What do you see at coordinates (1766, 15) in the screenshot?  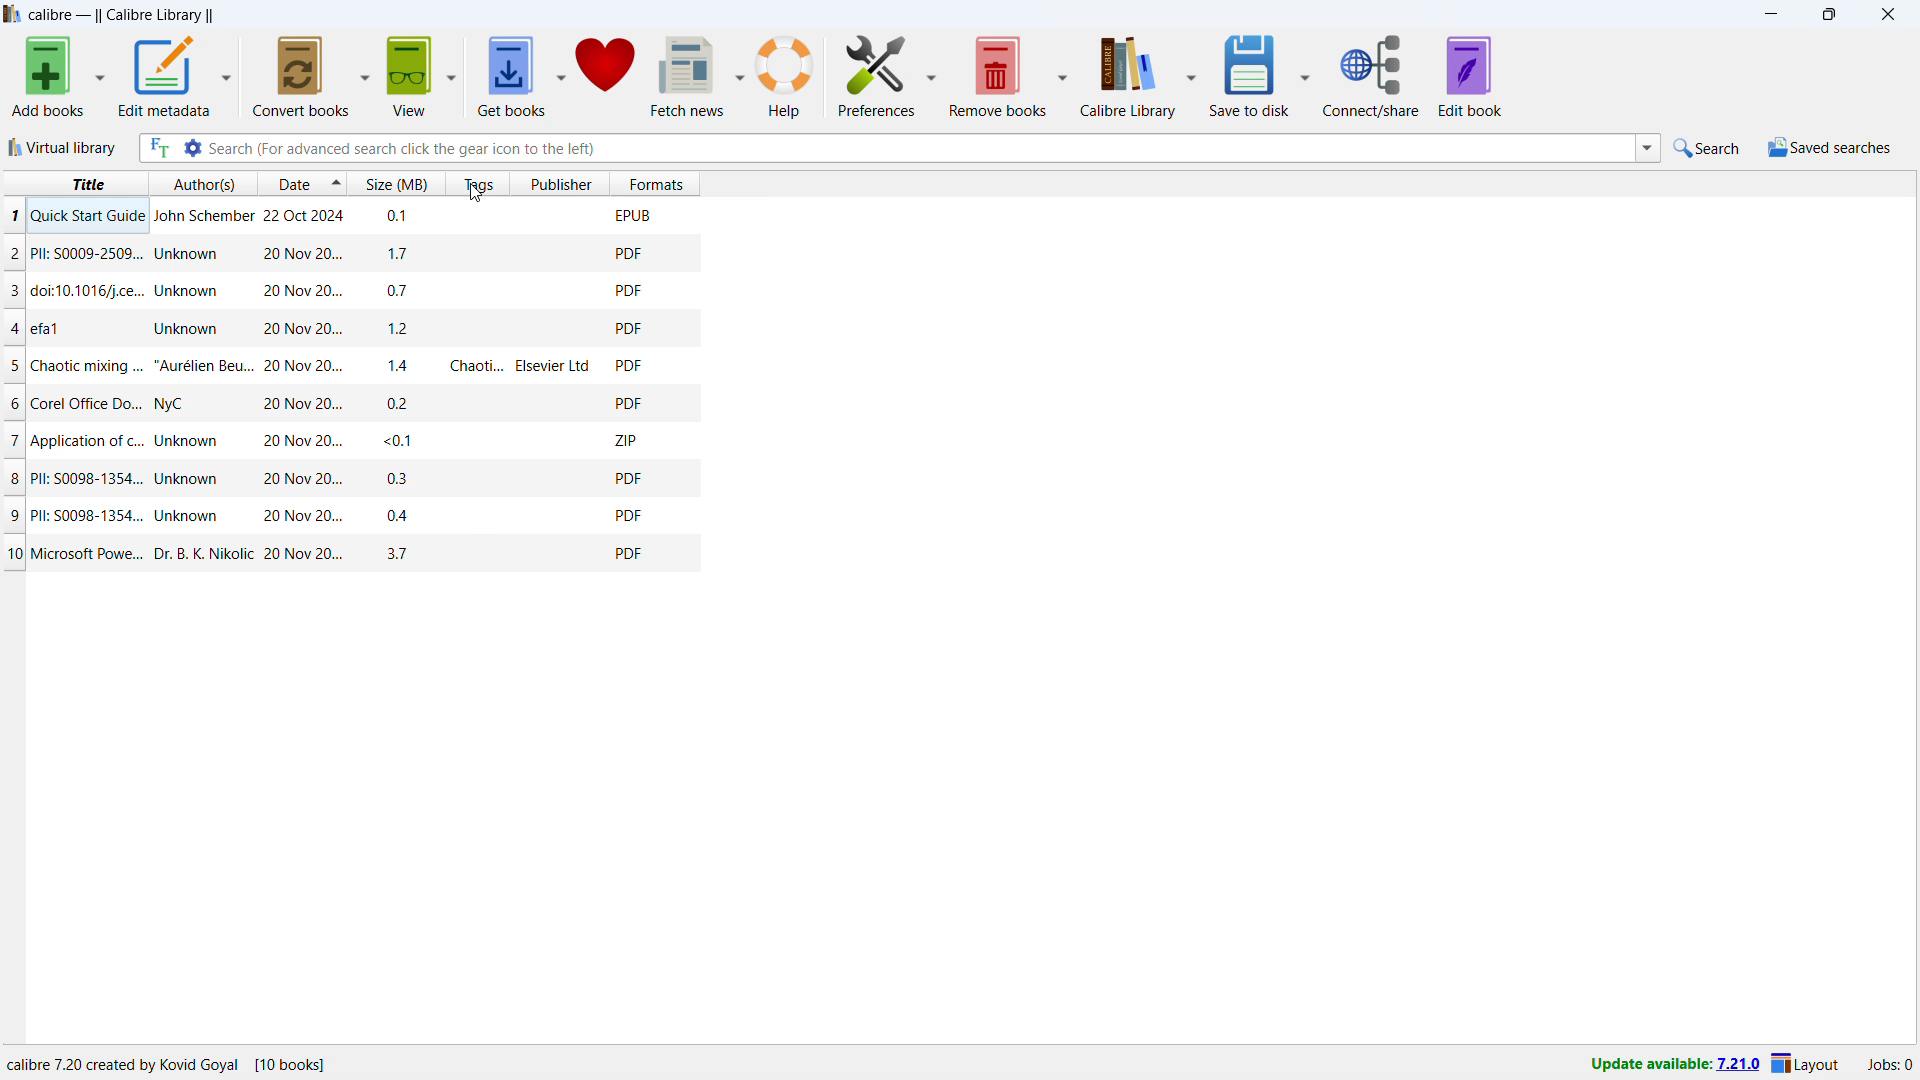 I see `minimize` at bounding box center [1766, 15].